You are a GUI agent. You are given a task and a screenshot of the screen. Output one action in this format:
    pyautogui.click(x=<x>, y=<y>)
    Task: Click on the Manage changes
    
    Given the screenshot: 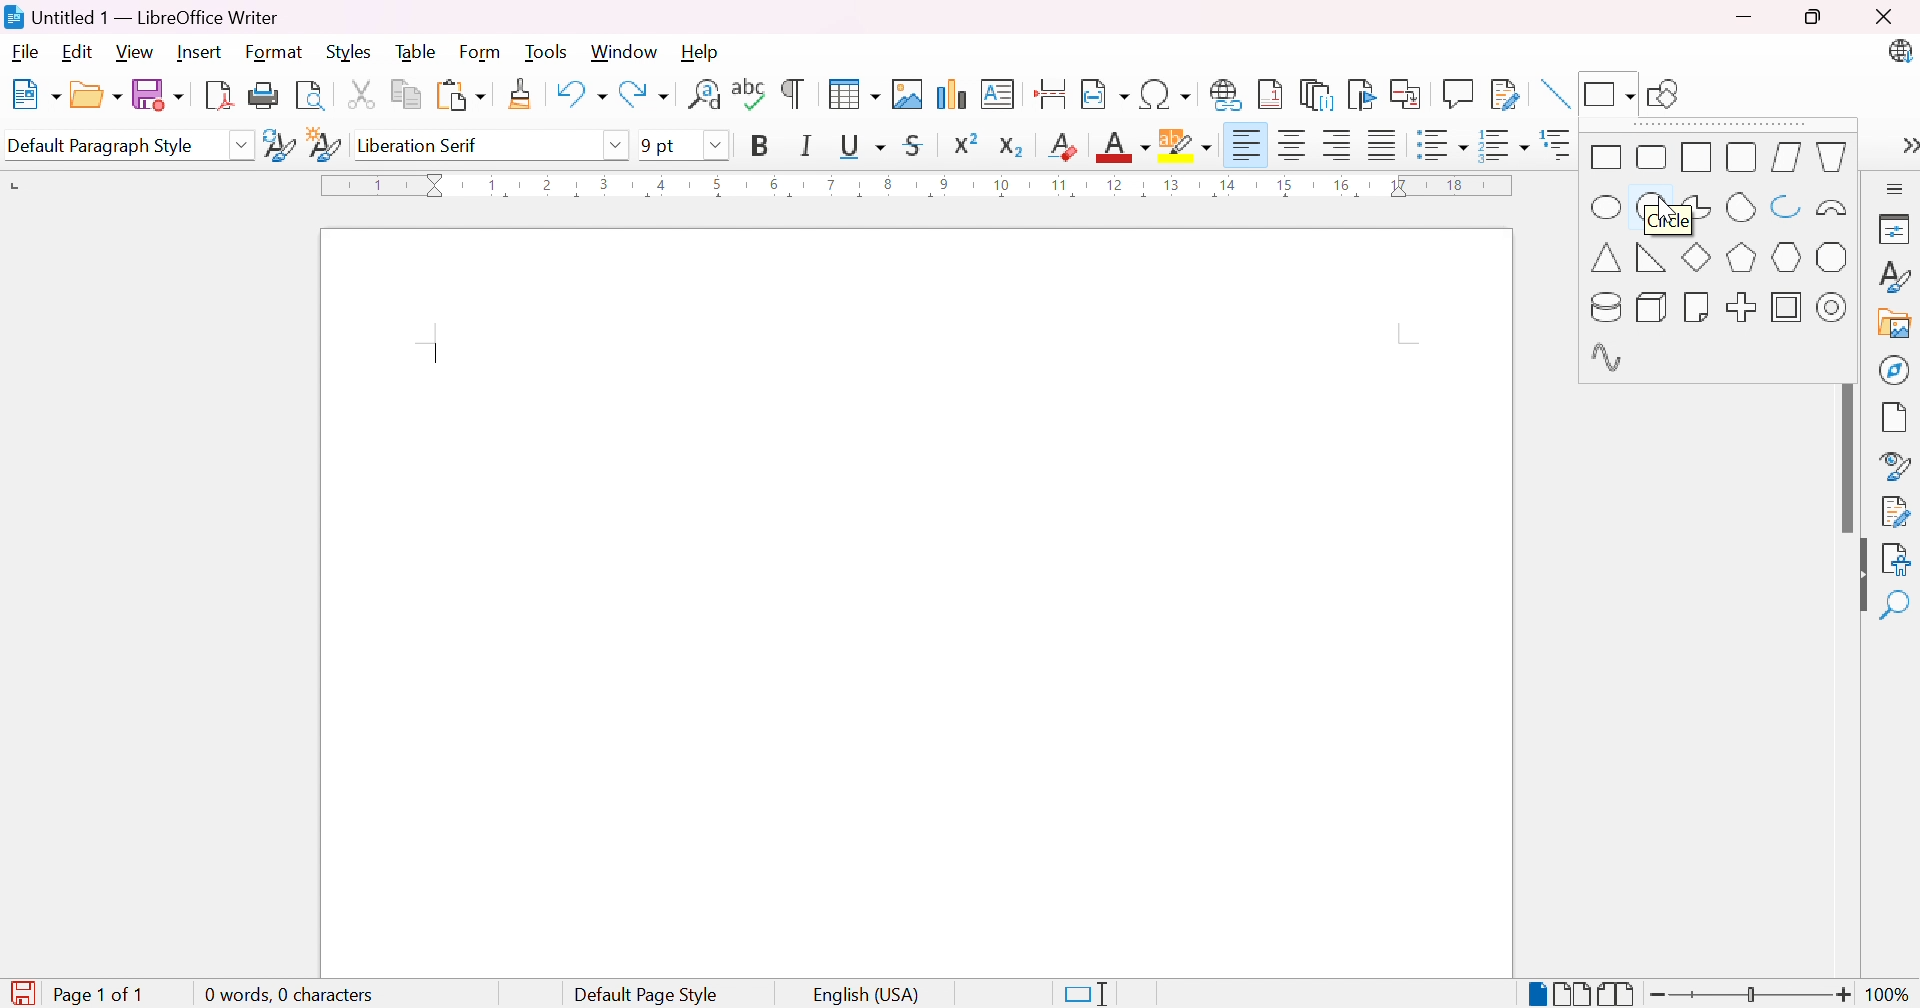 What is the action you would take?
    pyautogui.click(x=1900, y=510)
    